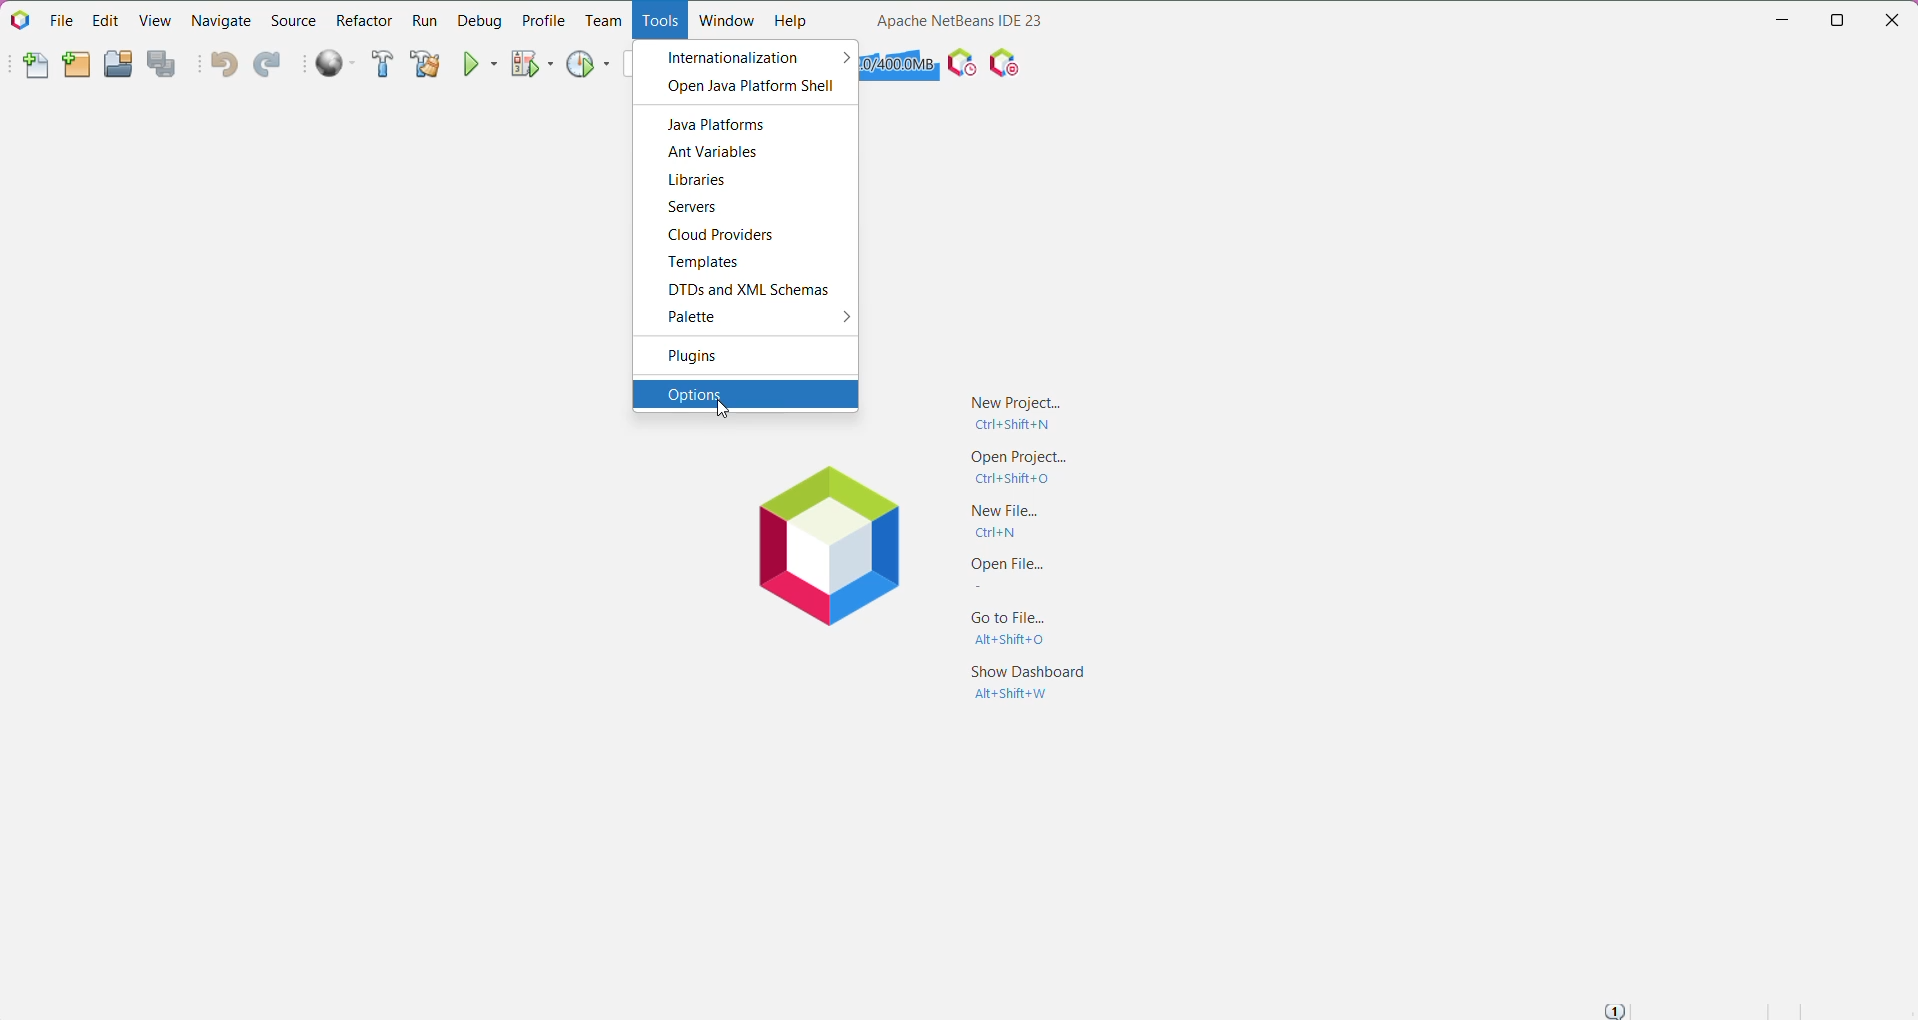 The width and height of the screenshot is (1918, 1020). Describe the element at coordinates (482, 63) in the screenshot. I see `Run Project` at that location.